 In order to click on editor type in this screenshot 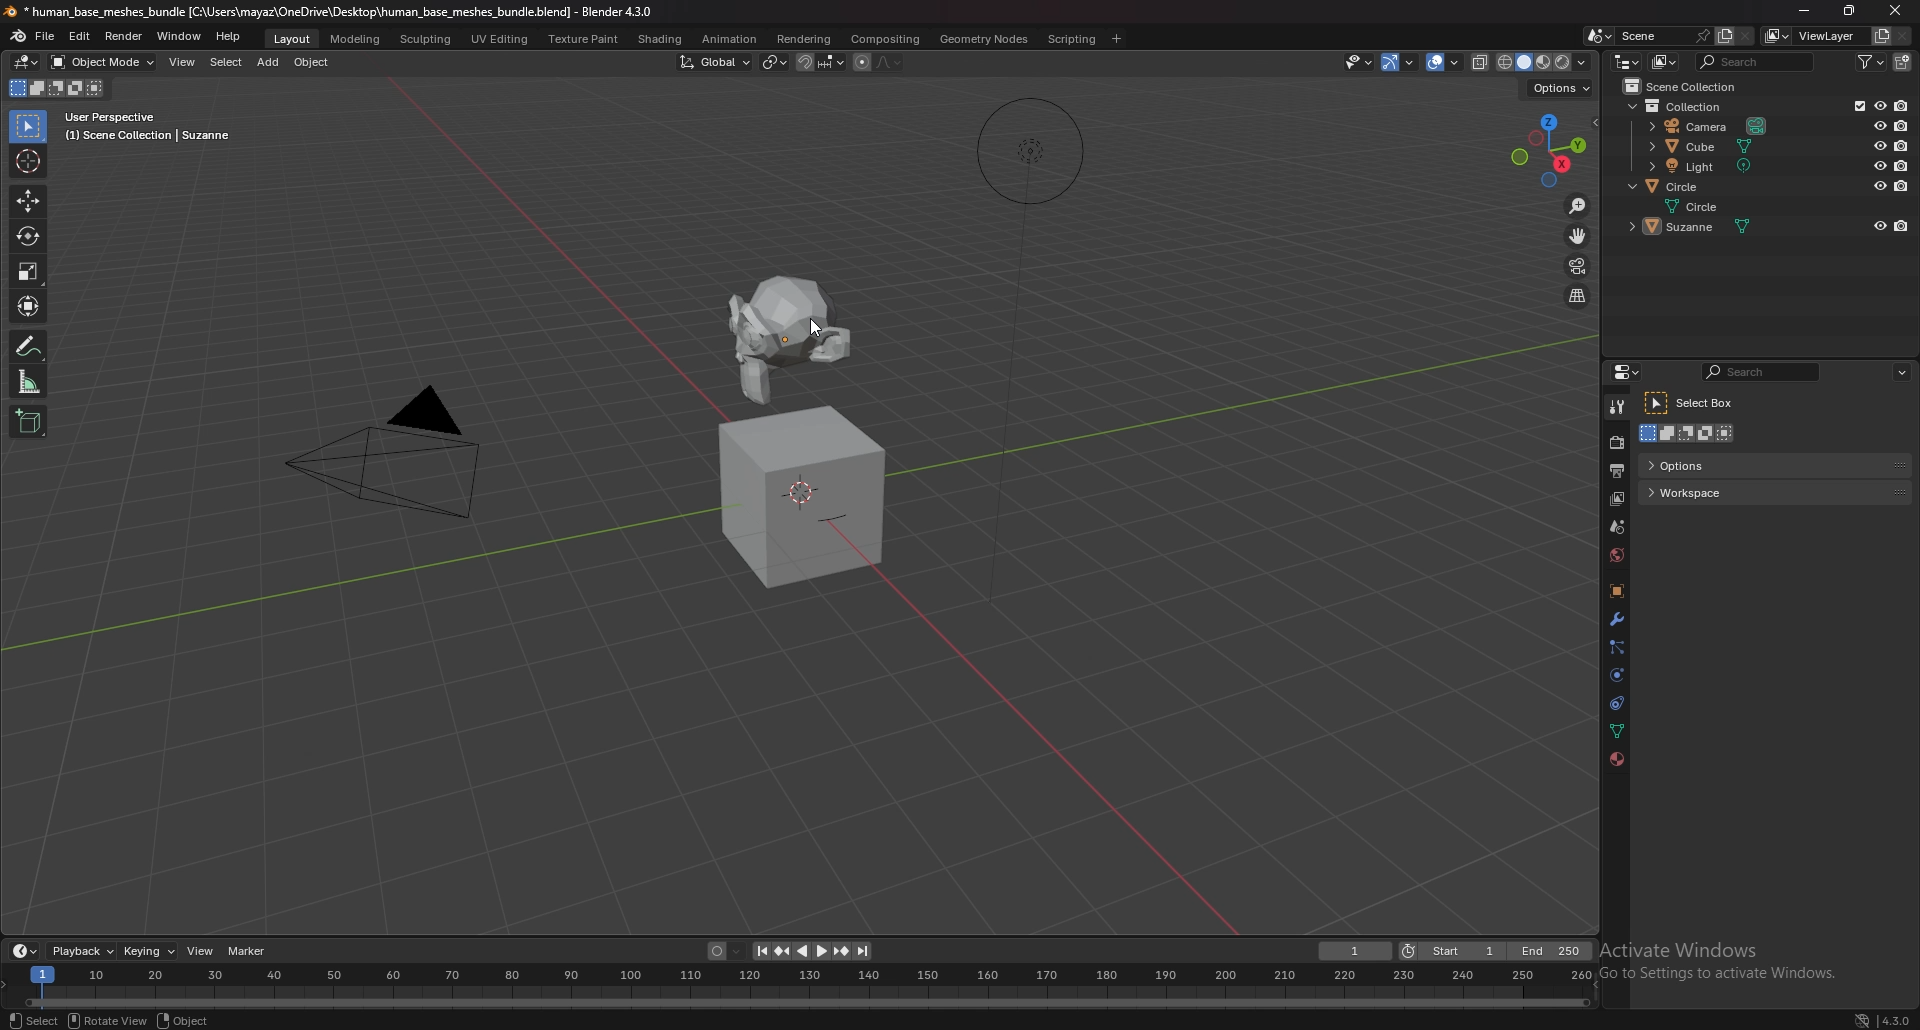, I will do `click(1626, 372)`.